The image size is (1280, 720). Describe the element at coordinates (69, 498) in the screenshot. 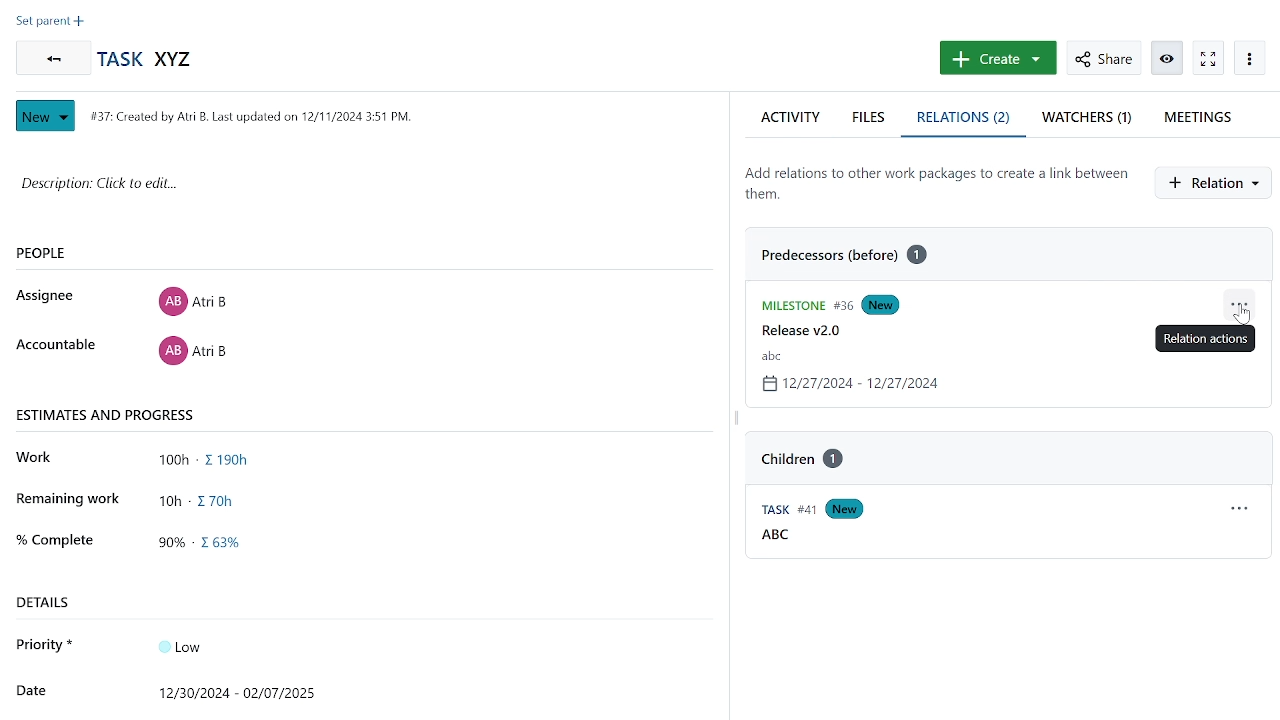

I see `remaining work` at that location.